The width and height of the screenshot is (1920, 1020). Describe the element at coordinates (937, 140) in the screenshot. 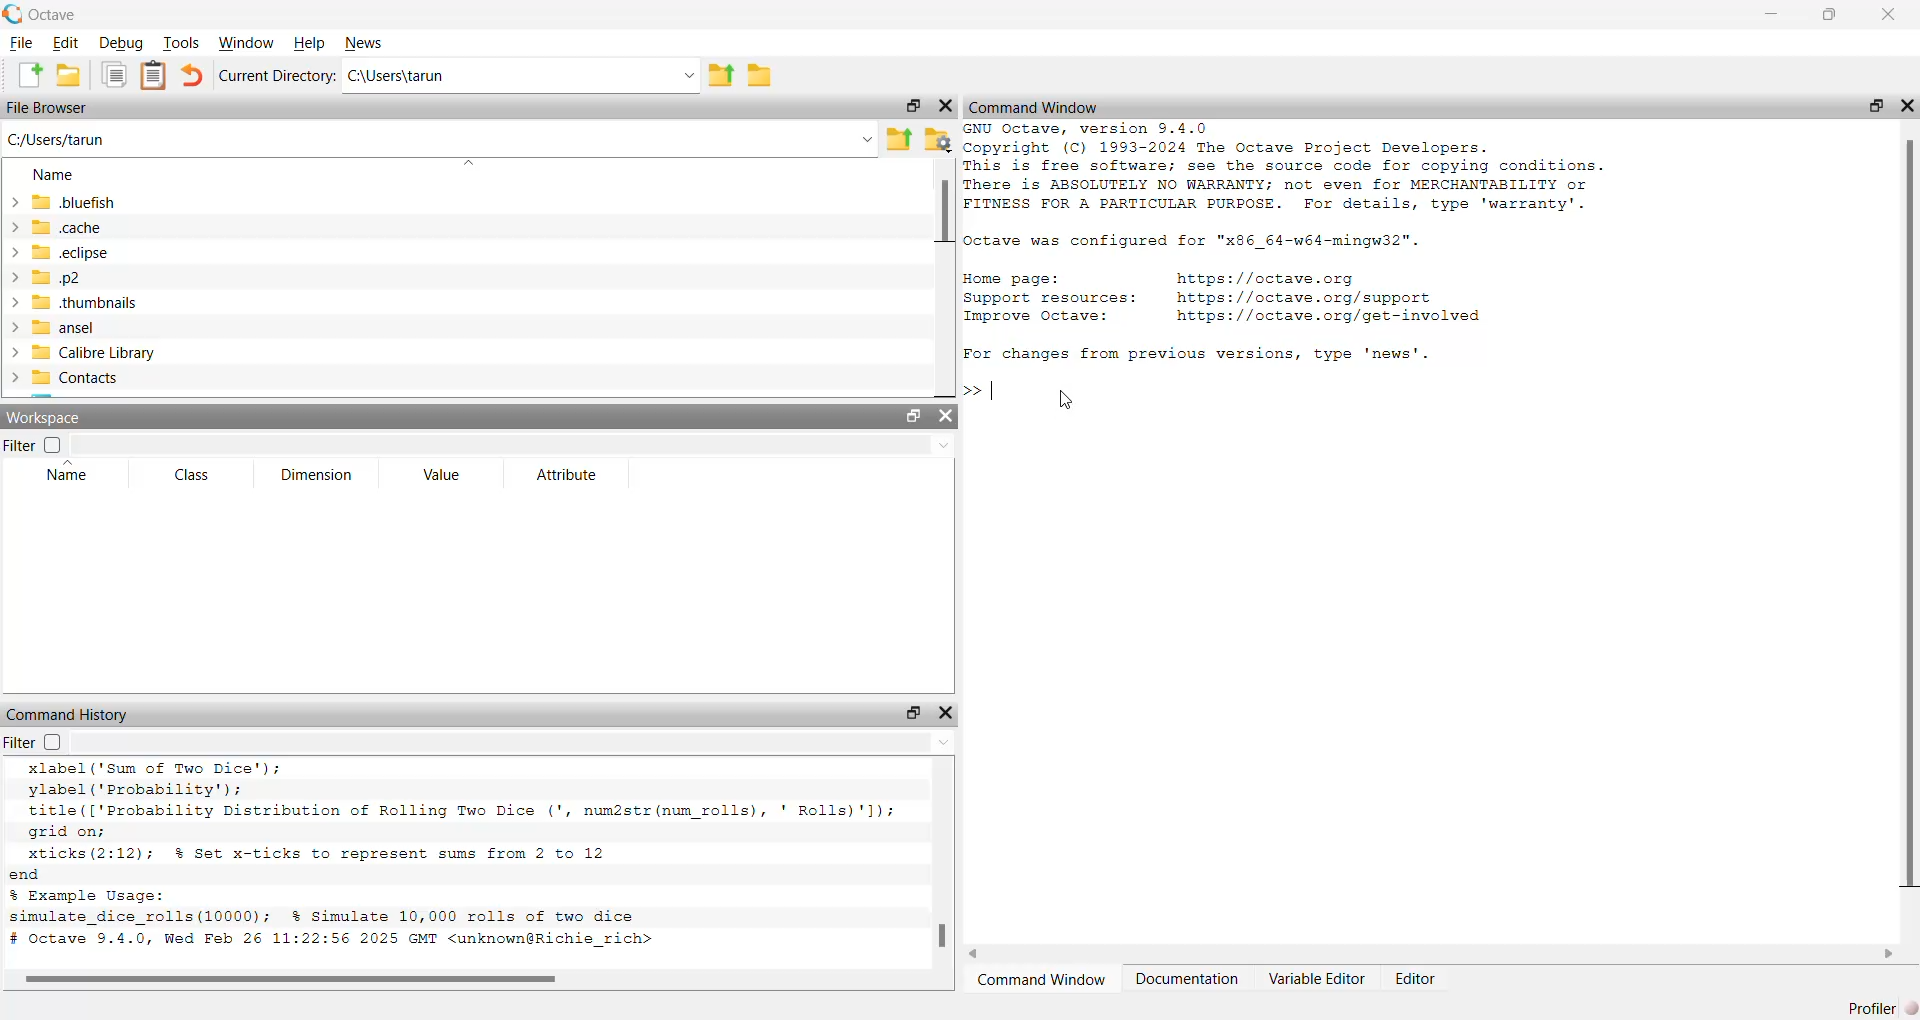

I see `Folder settings` at that location.